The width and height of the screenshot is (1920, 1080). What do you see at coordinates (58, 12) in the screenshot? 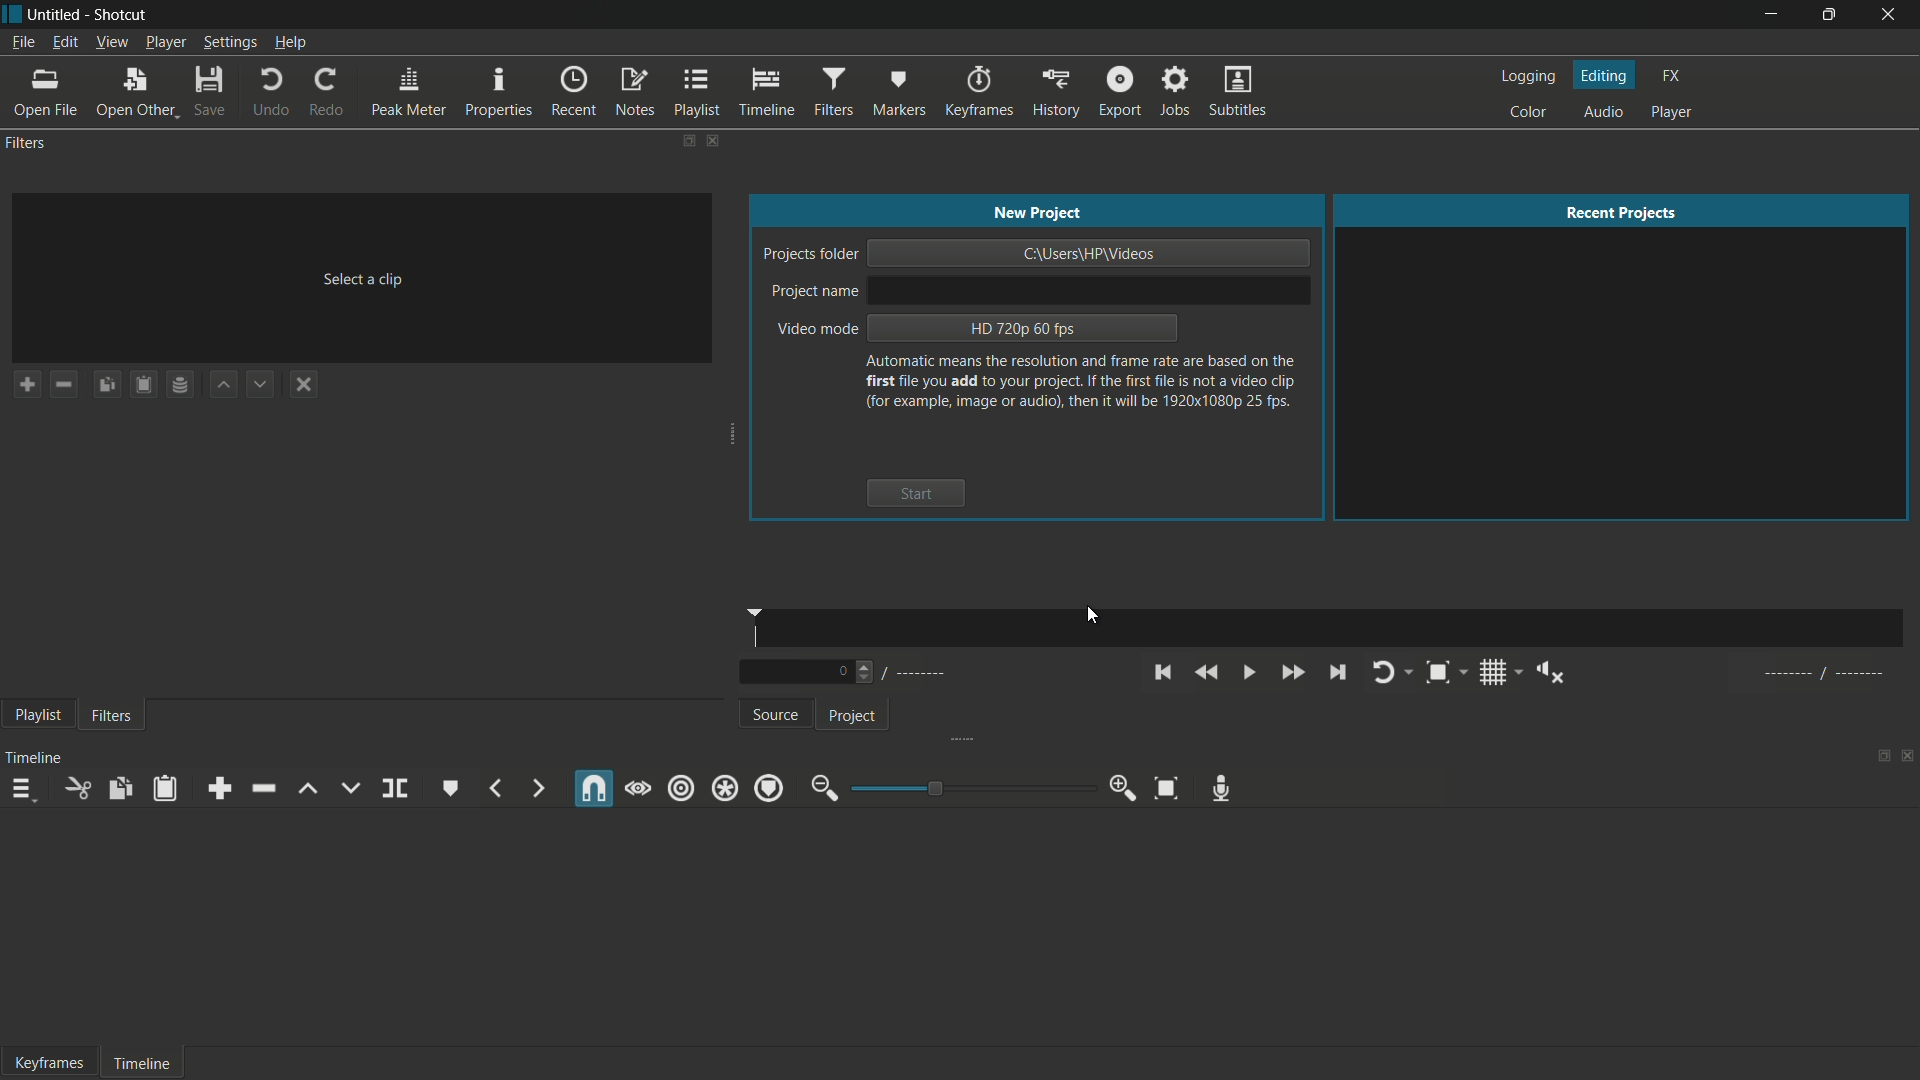
I see `project name` at bounding box center [58, 12].